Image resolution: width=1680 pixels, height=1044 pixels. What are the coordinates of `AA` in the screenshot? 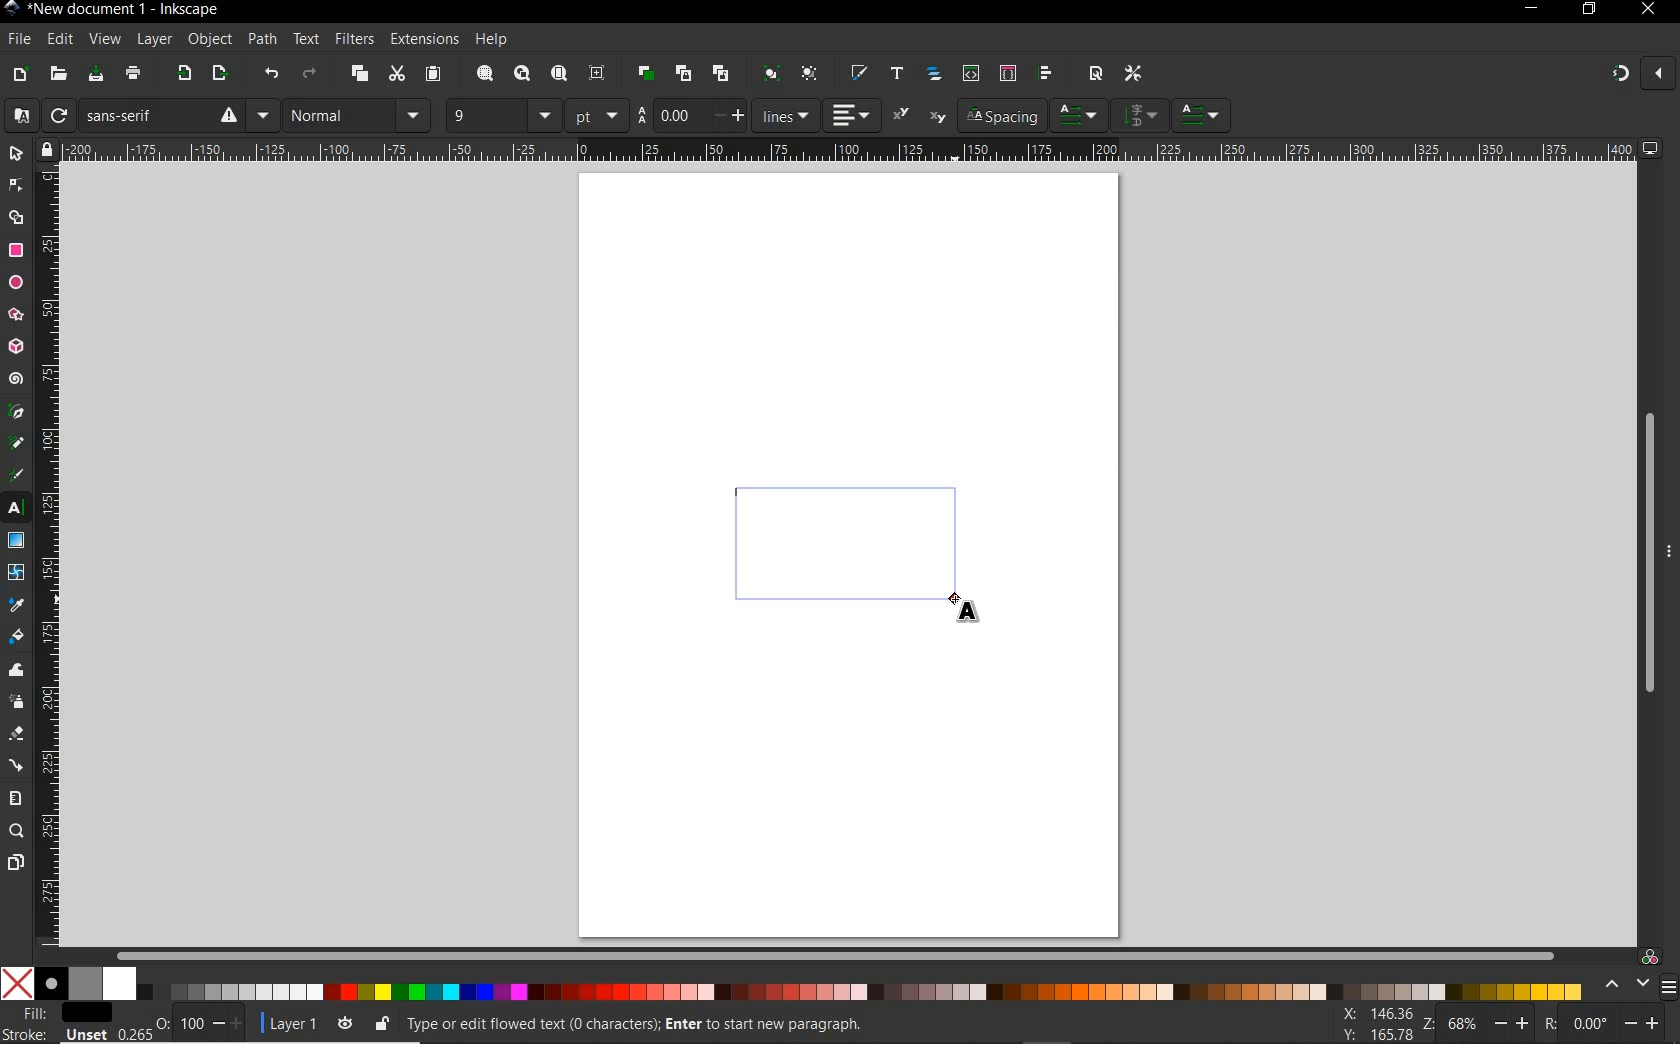 It's located at (641, 116).